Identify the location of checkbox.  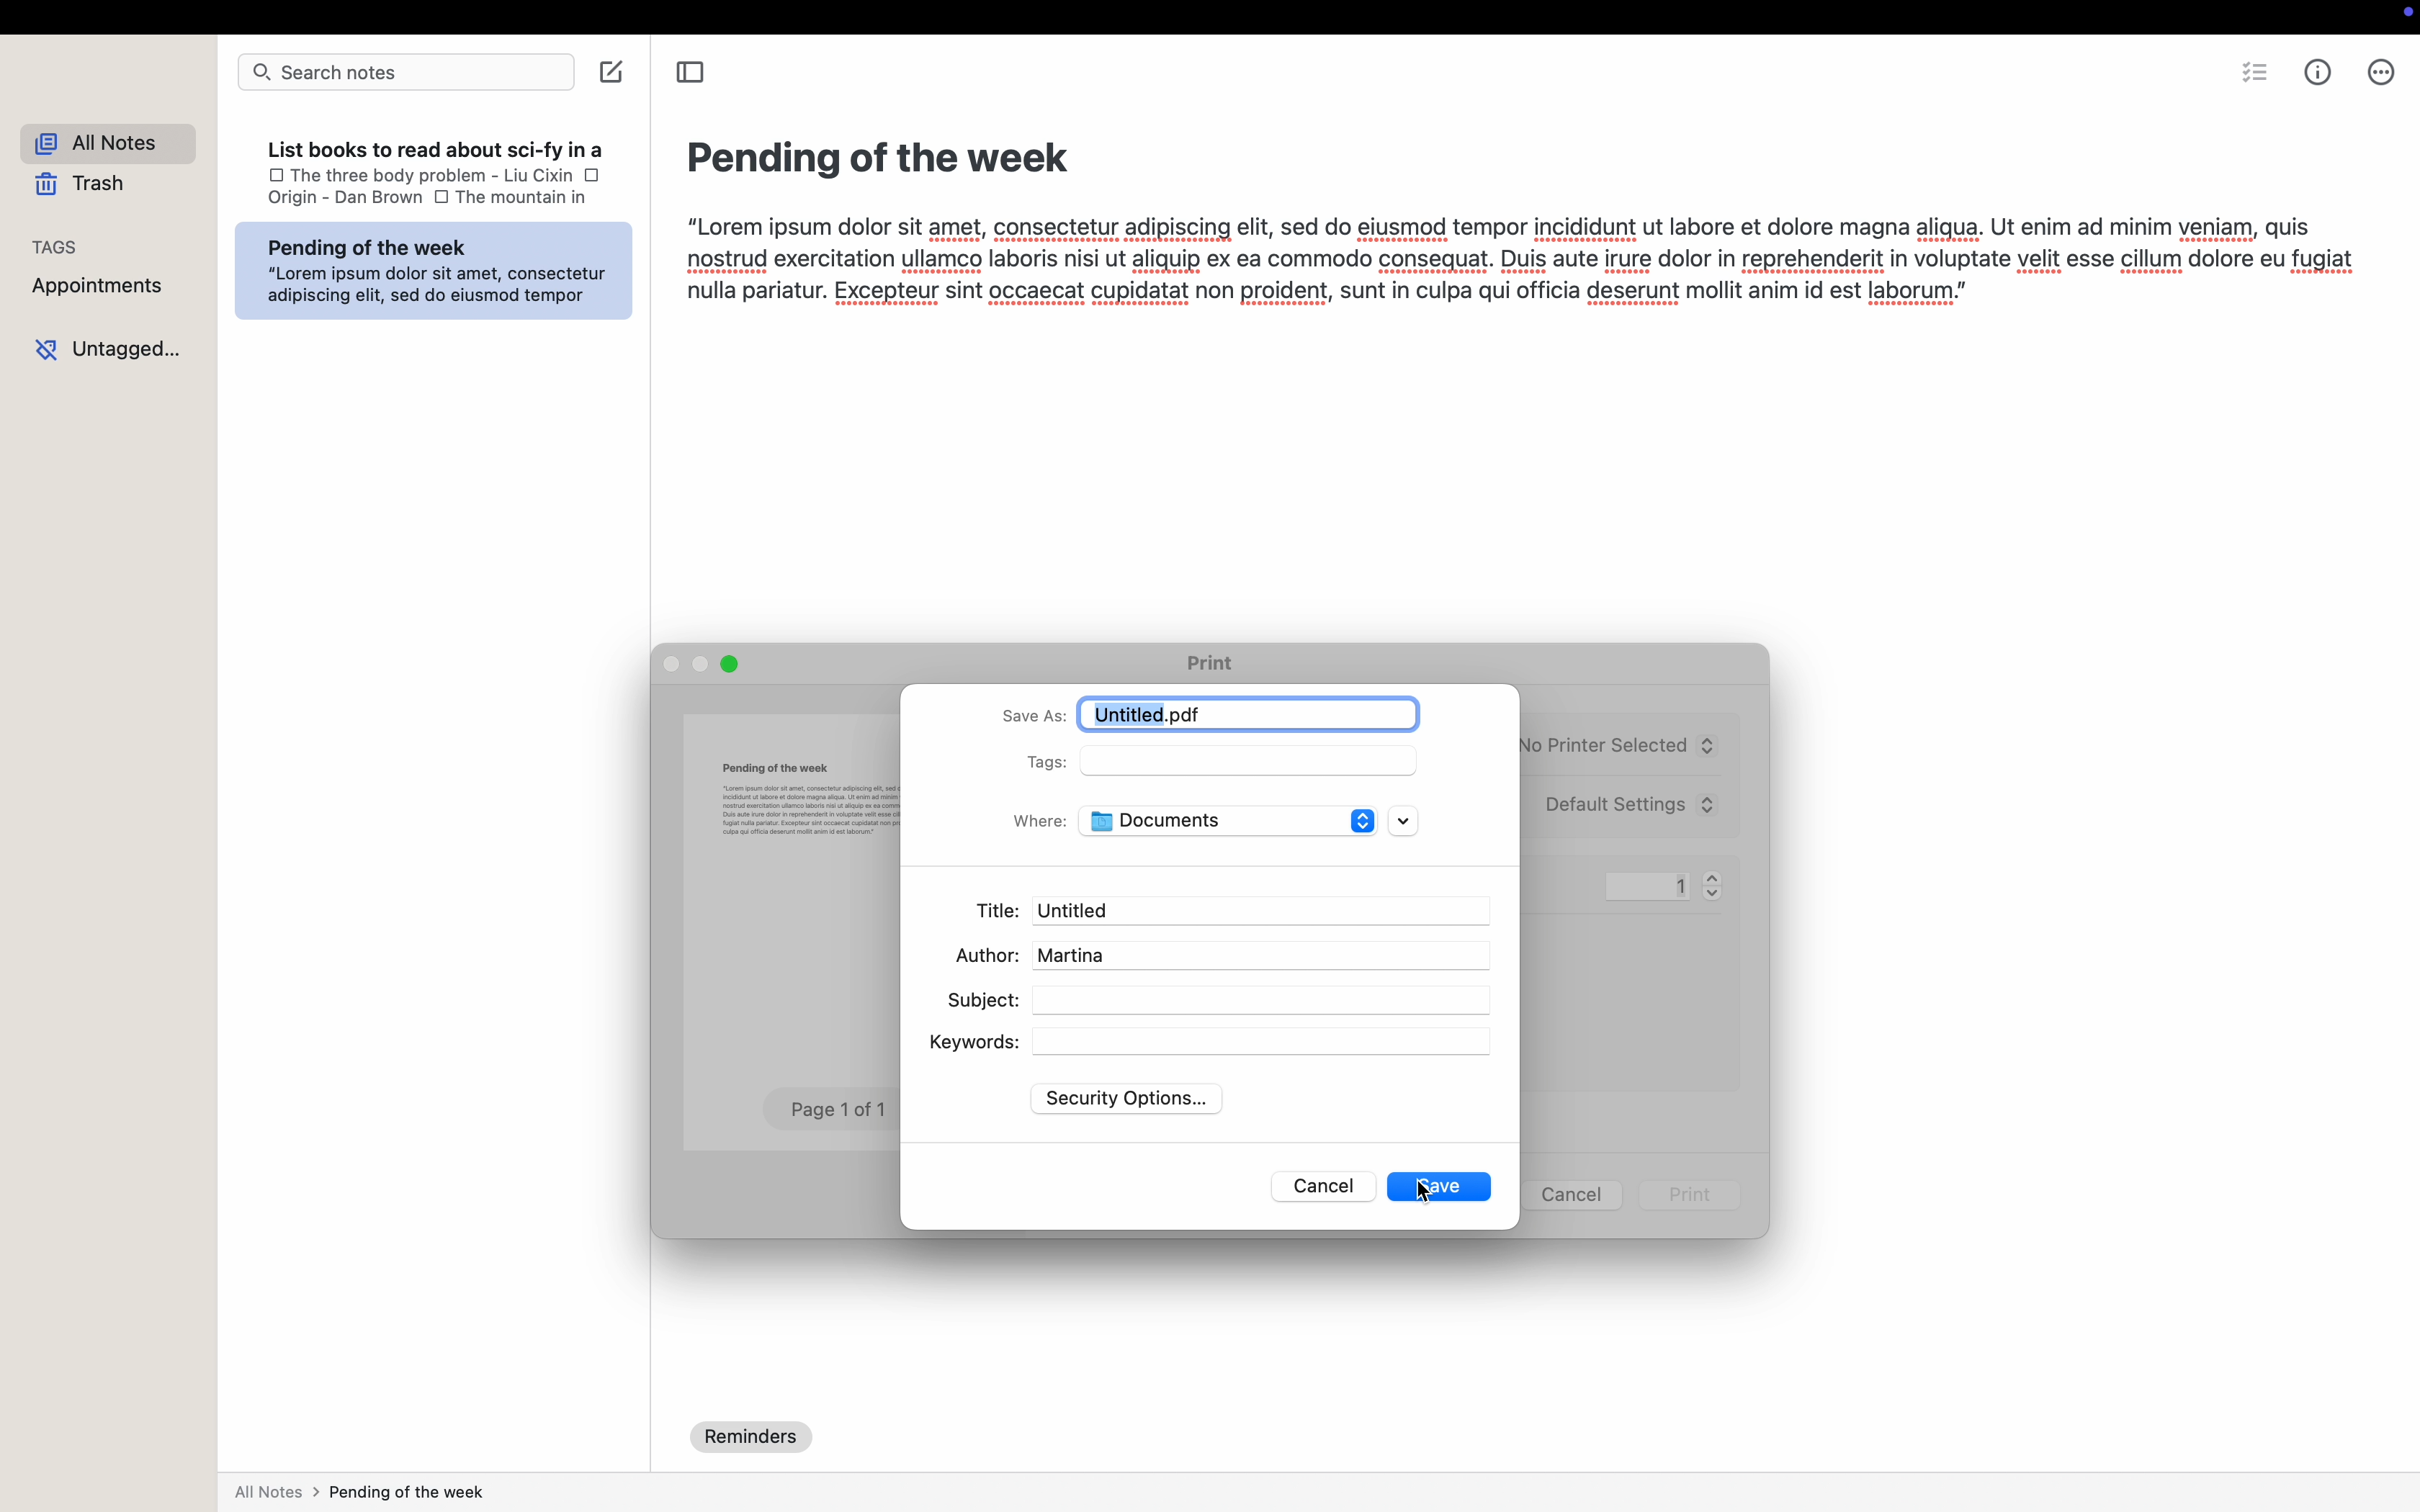
(592, 177).